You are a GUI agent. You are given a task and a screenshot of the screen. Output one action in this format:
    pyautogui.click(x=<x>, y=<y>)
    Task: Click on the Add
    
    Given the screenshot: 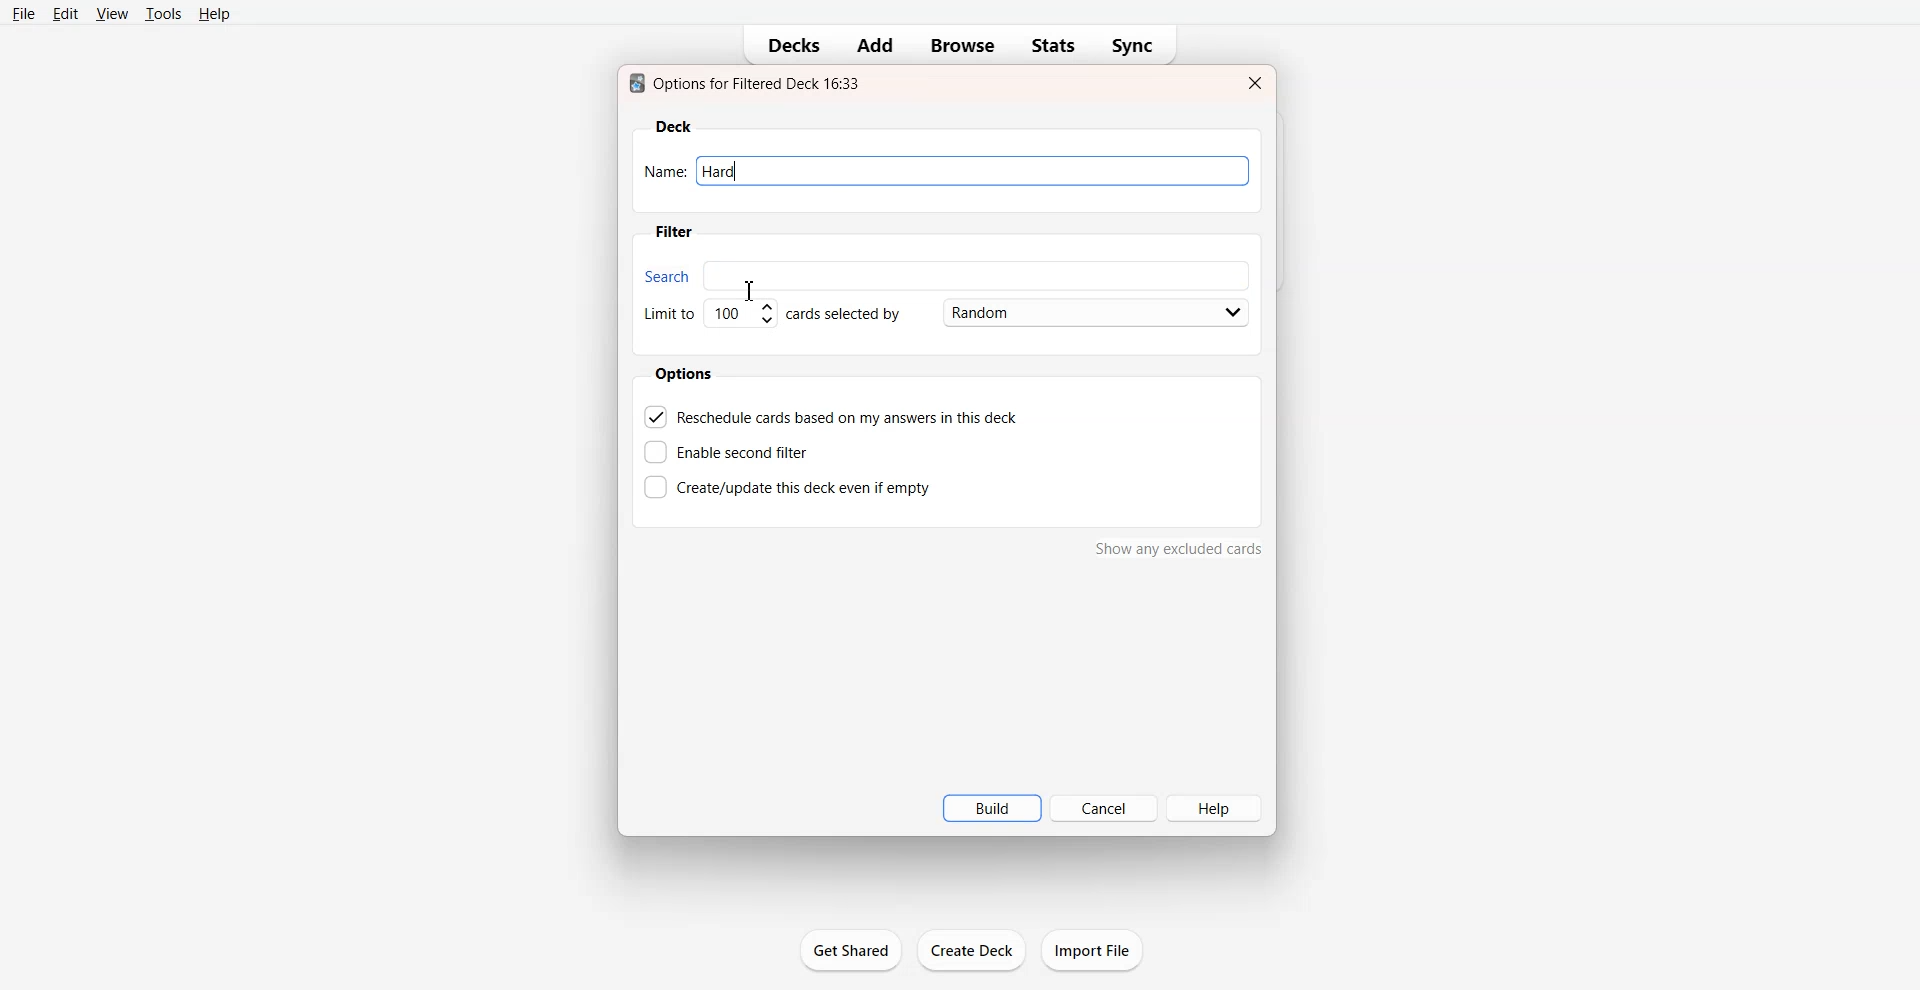 What is the action you would take?
    pyautogui.click(x=873, y=45)
    